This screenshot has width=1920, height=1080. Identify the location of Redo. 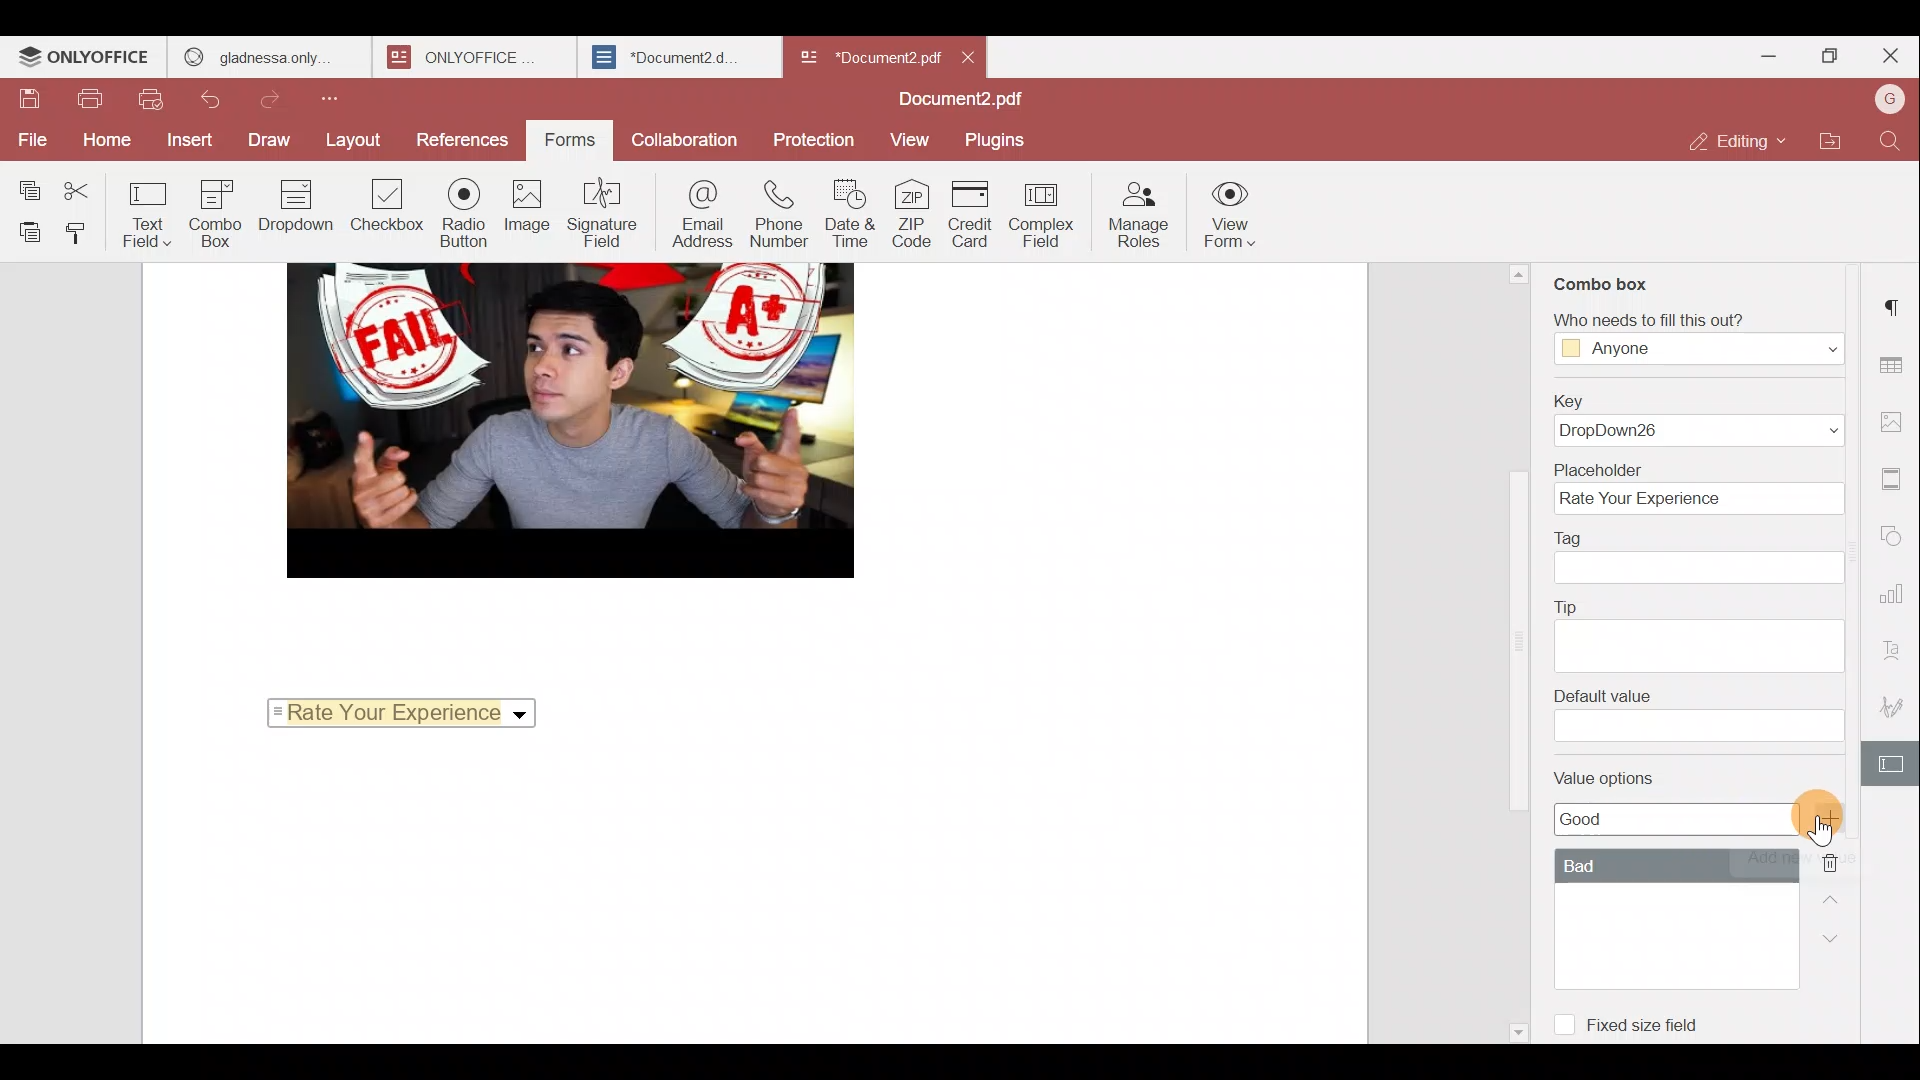
(280, 100).